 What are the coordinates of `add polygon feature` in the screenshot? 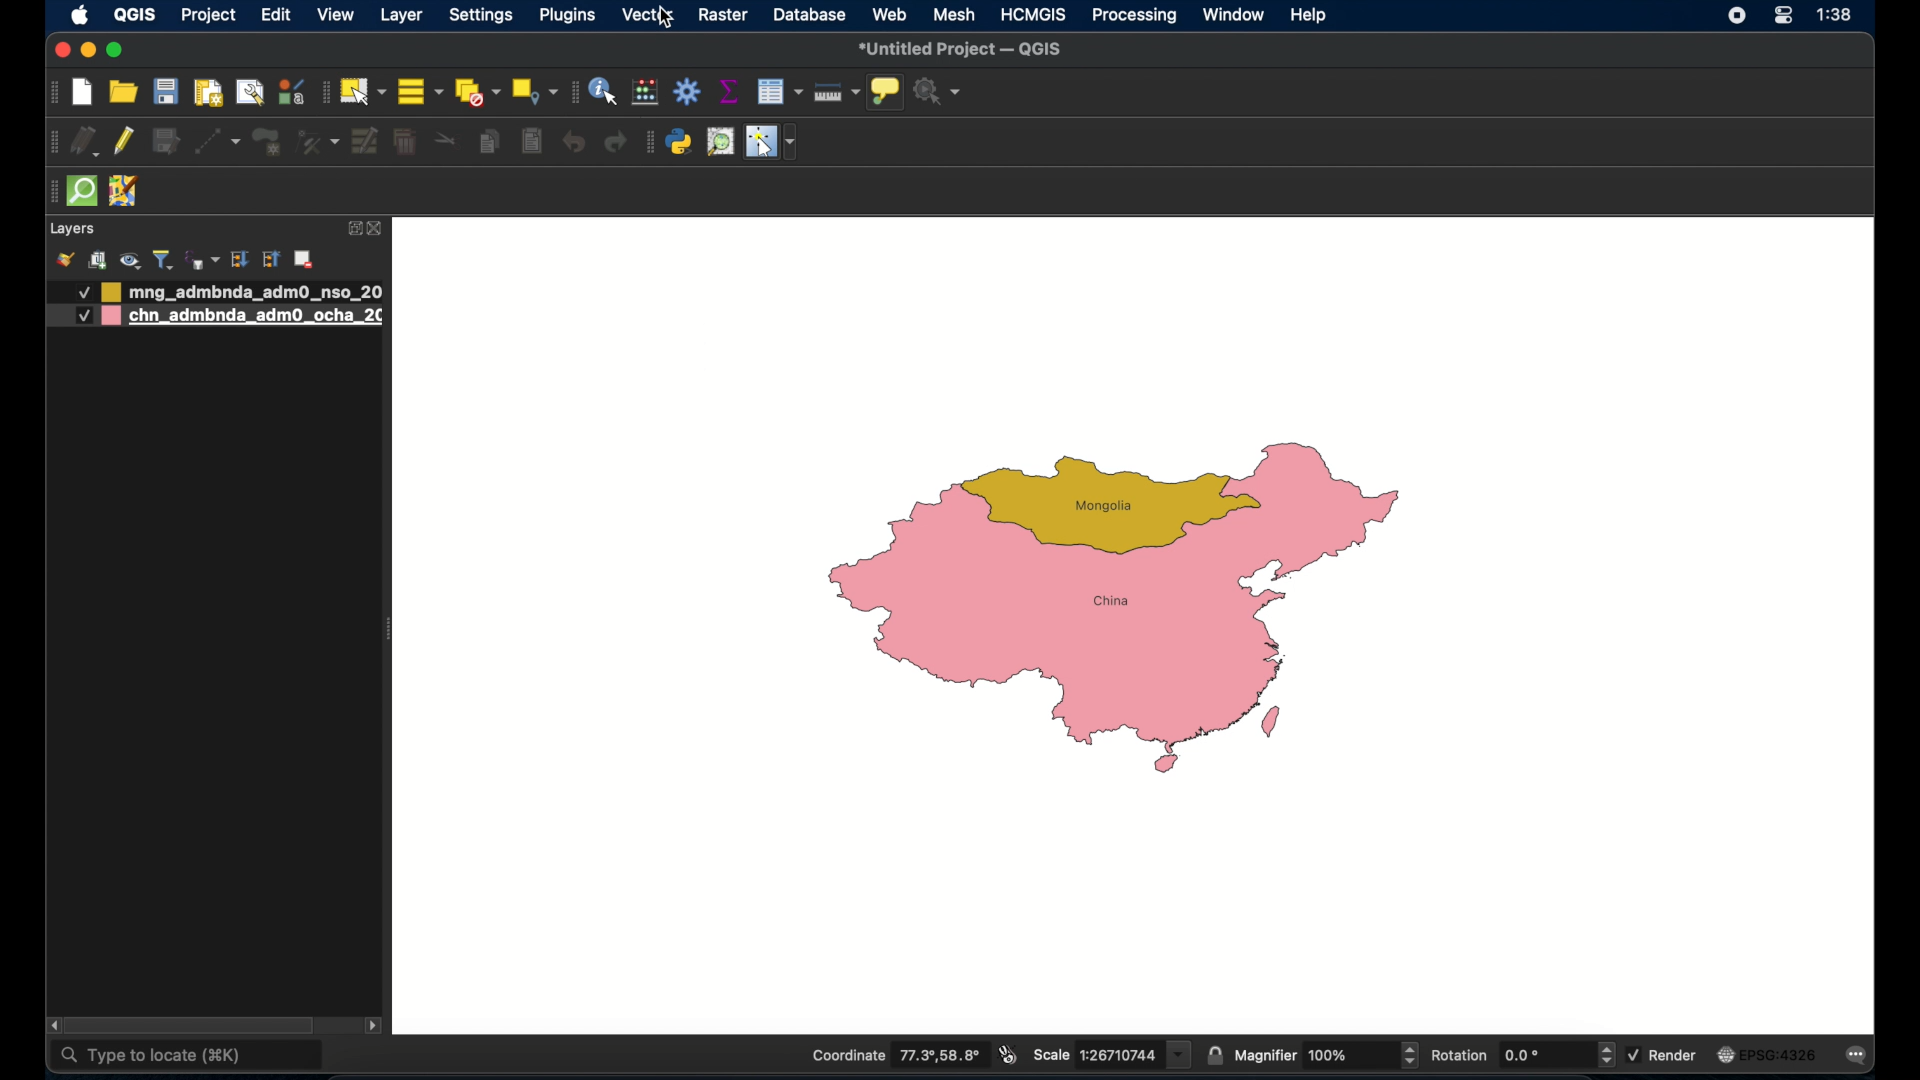 It's located at (266, 141).